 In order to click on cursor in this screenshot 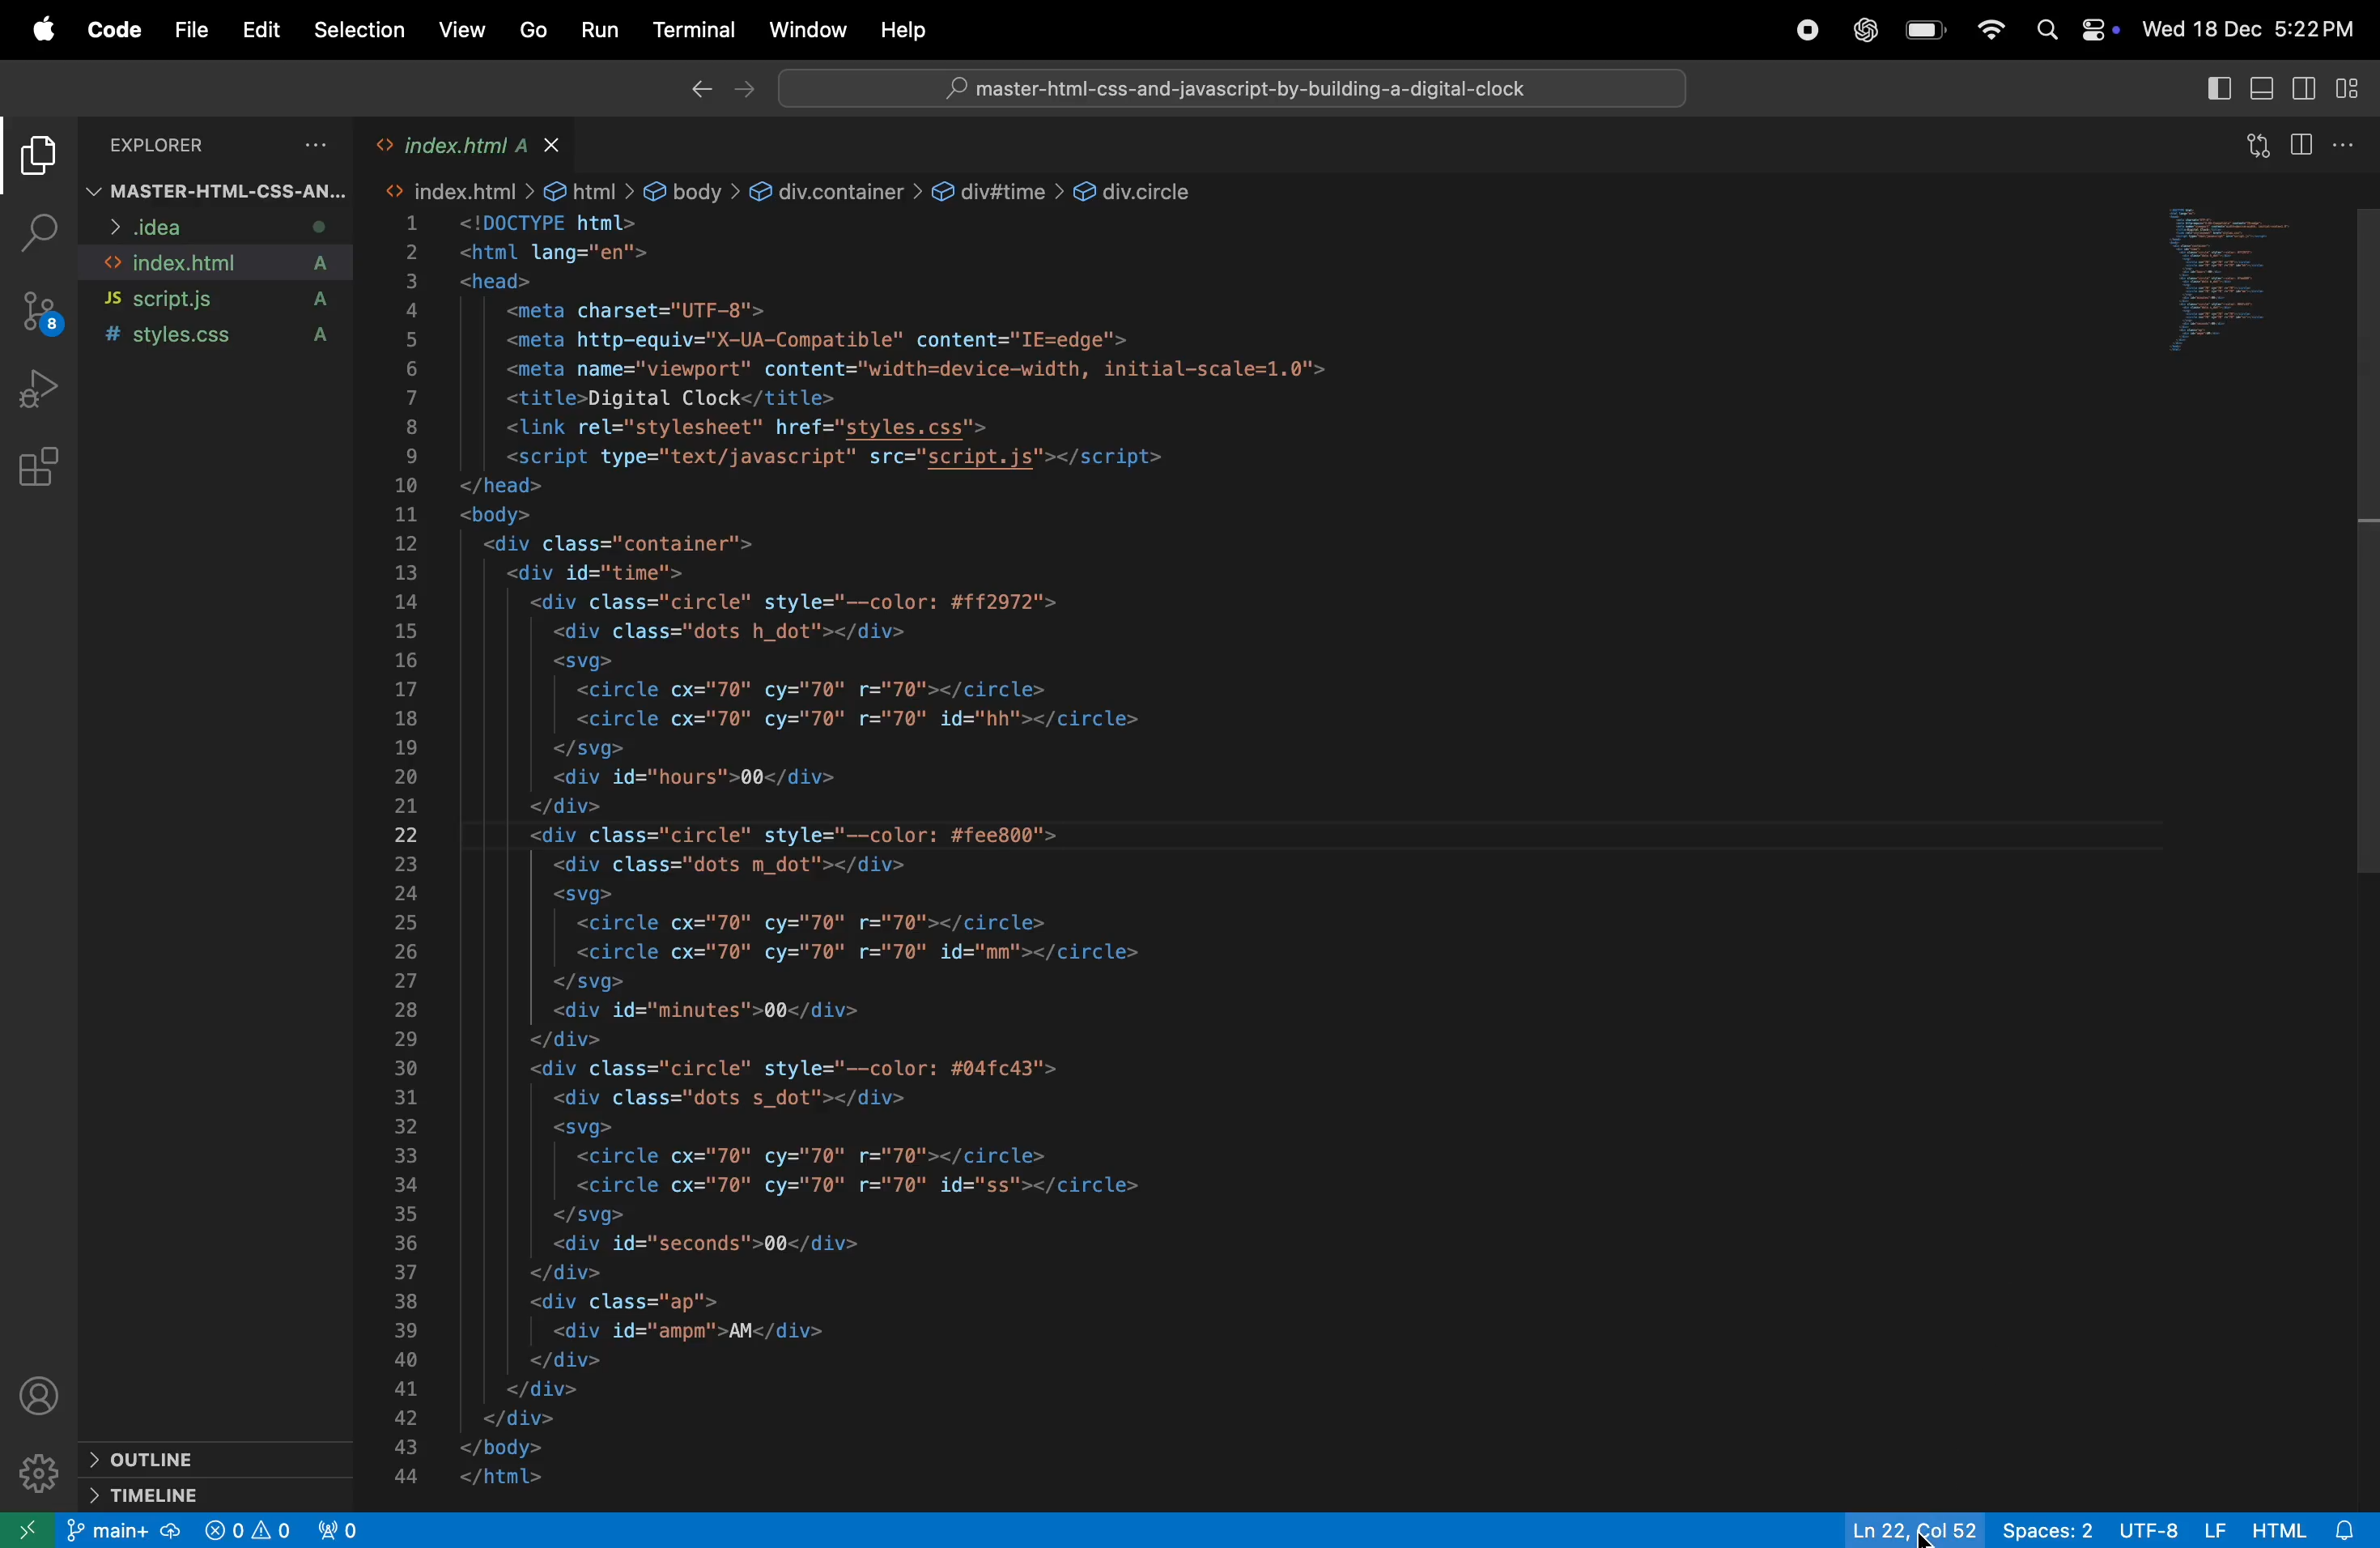, I will do `click(1922, 1534)`.